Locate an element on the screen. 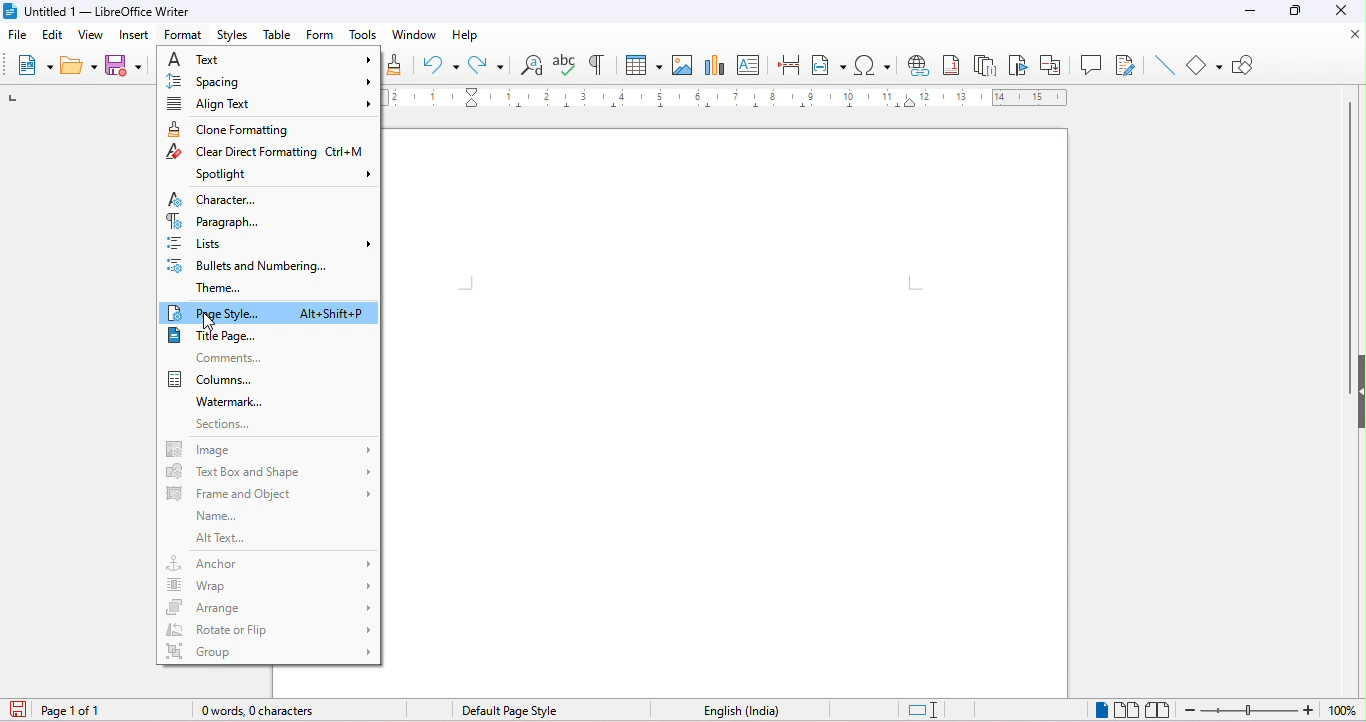 This screenshot has width=1366, height=722. group is located at coordinates (271, 652).